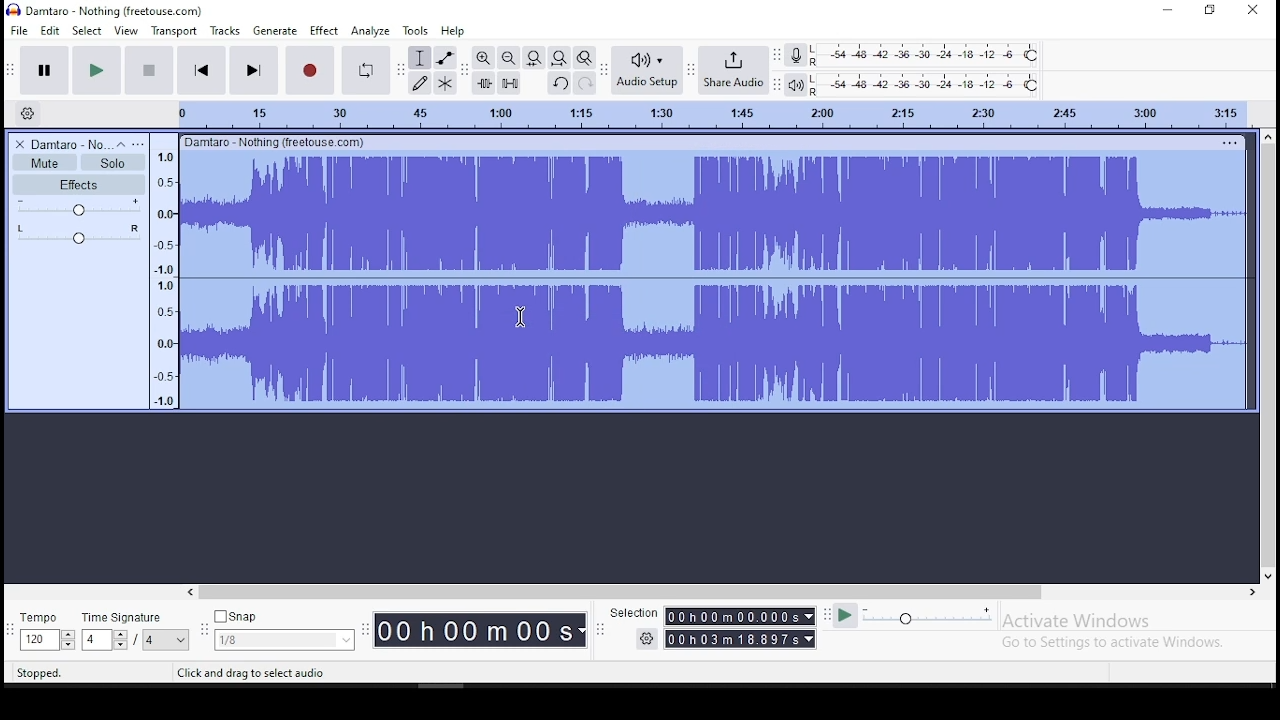  What do you see at coordinates (926, 618) in the screenshot?
I see `playback speed` at bounding box center [926, 618].